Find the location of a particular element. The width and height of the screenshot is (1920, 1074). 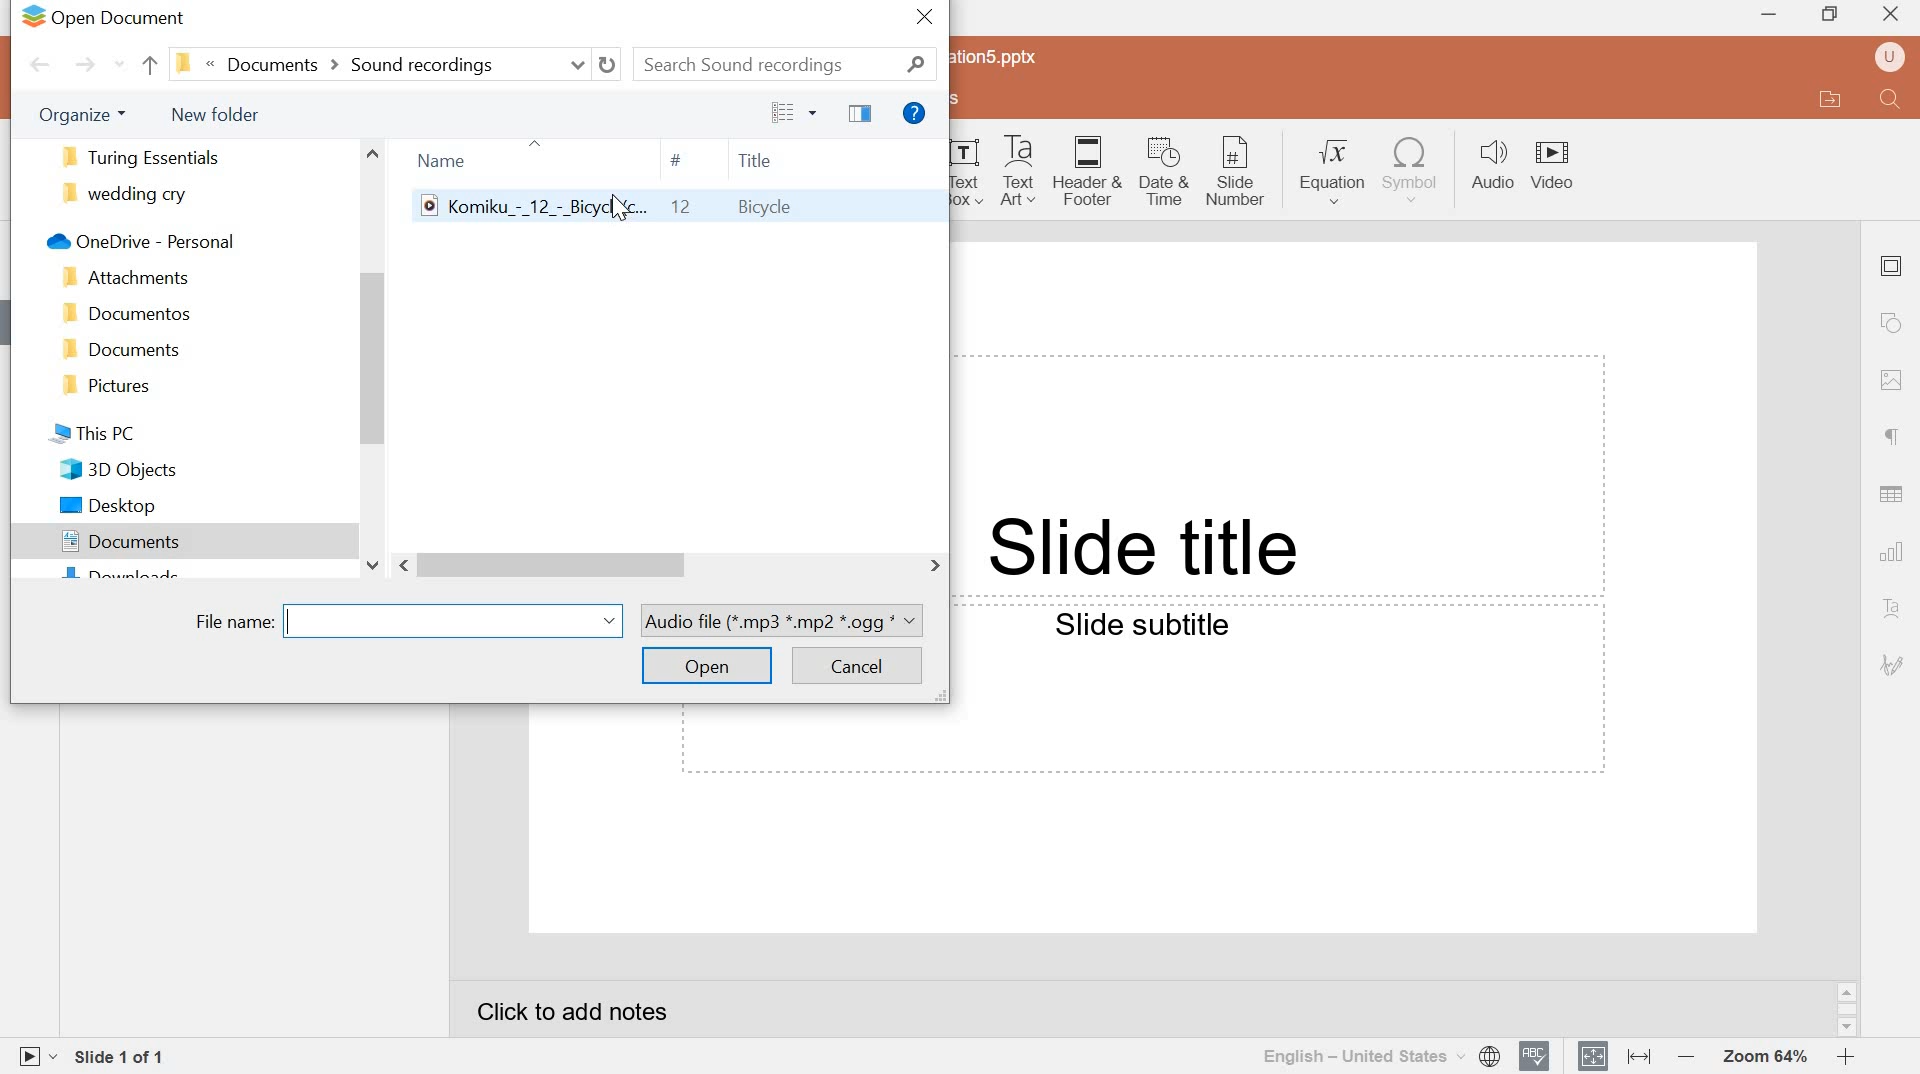

Zoom is located at coordinates (1763, 1058).